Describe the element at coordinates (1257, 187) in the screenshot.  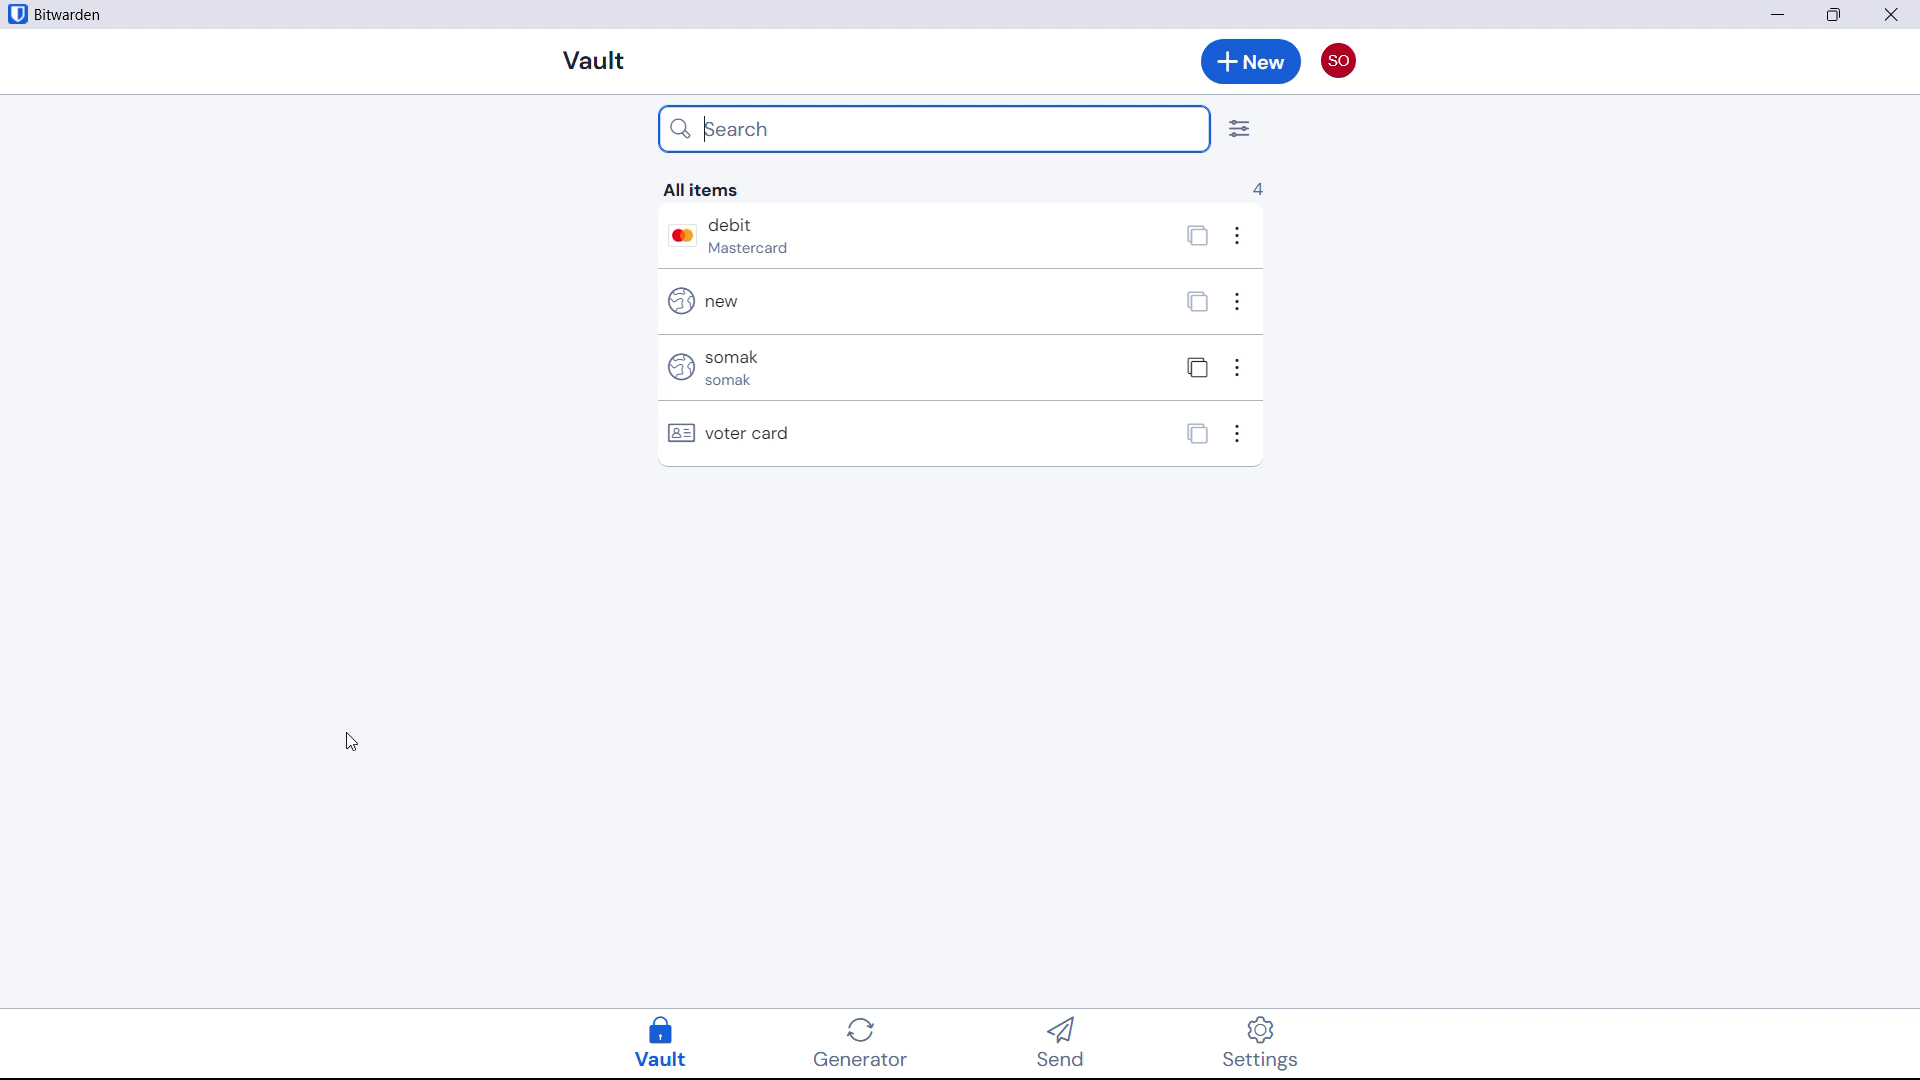
I see `Number of entries ` at that location.